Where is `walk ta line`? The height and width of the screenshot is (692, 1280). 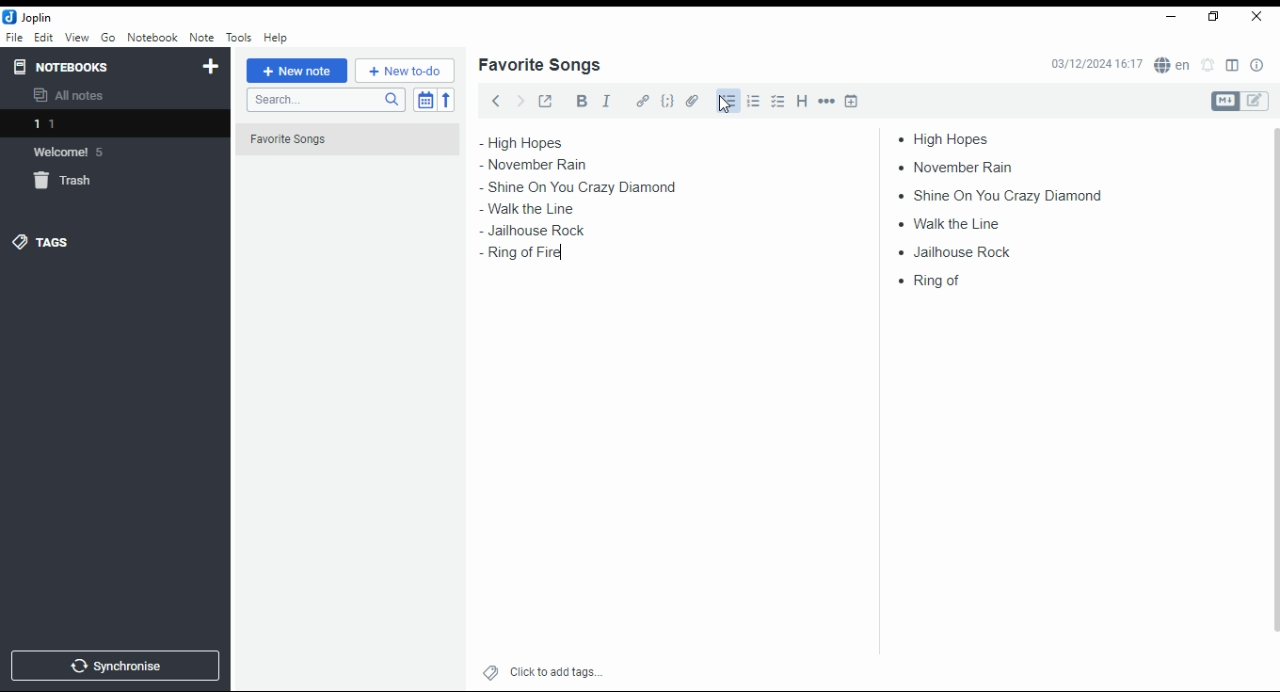
walk ta line is located at coordinates (523, 210).